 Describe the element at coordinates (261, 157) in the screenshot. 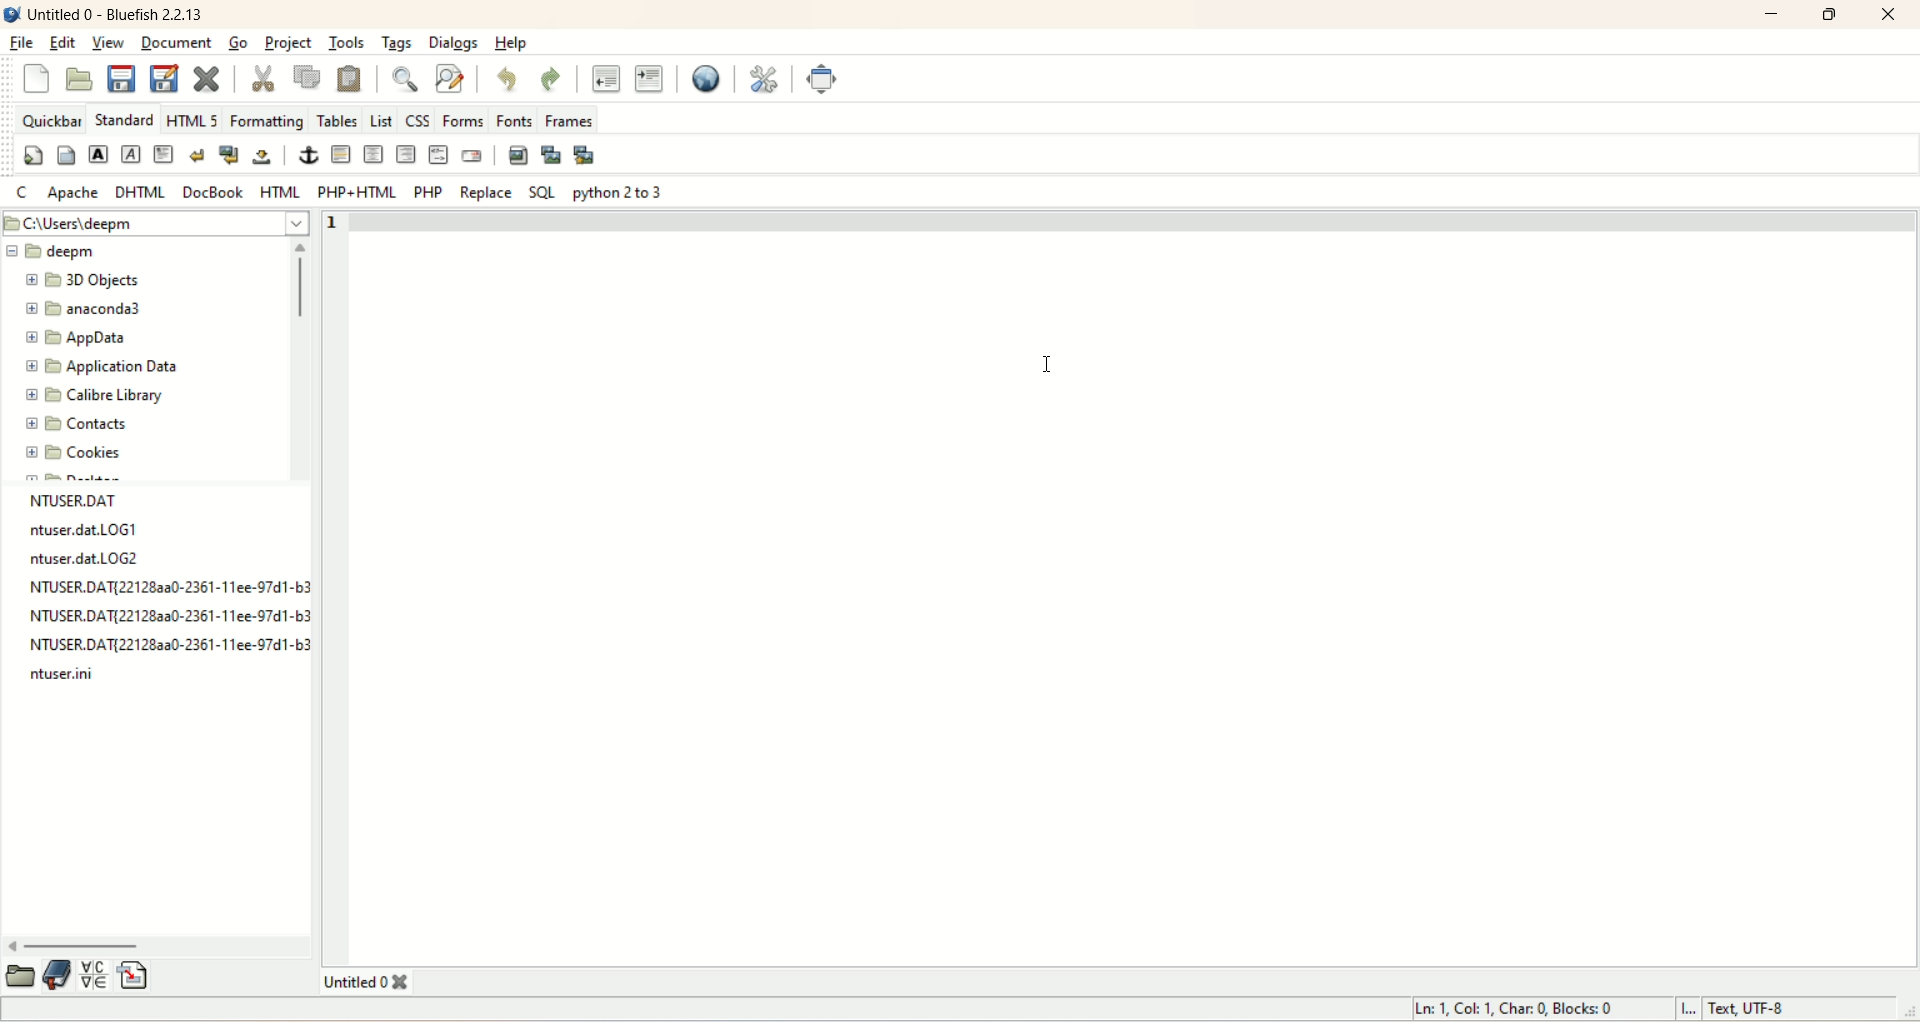

I see `non-breaking space` at that location.